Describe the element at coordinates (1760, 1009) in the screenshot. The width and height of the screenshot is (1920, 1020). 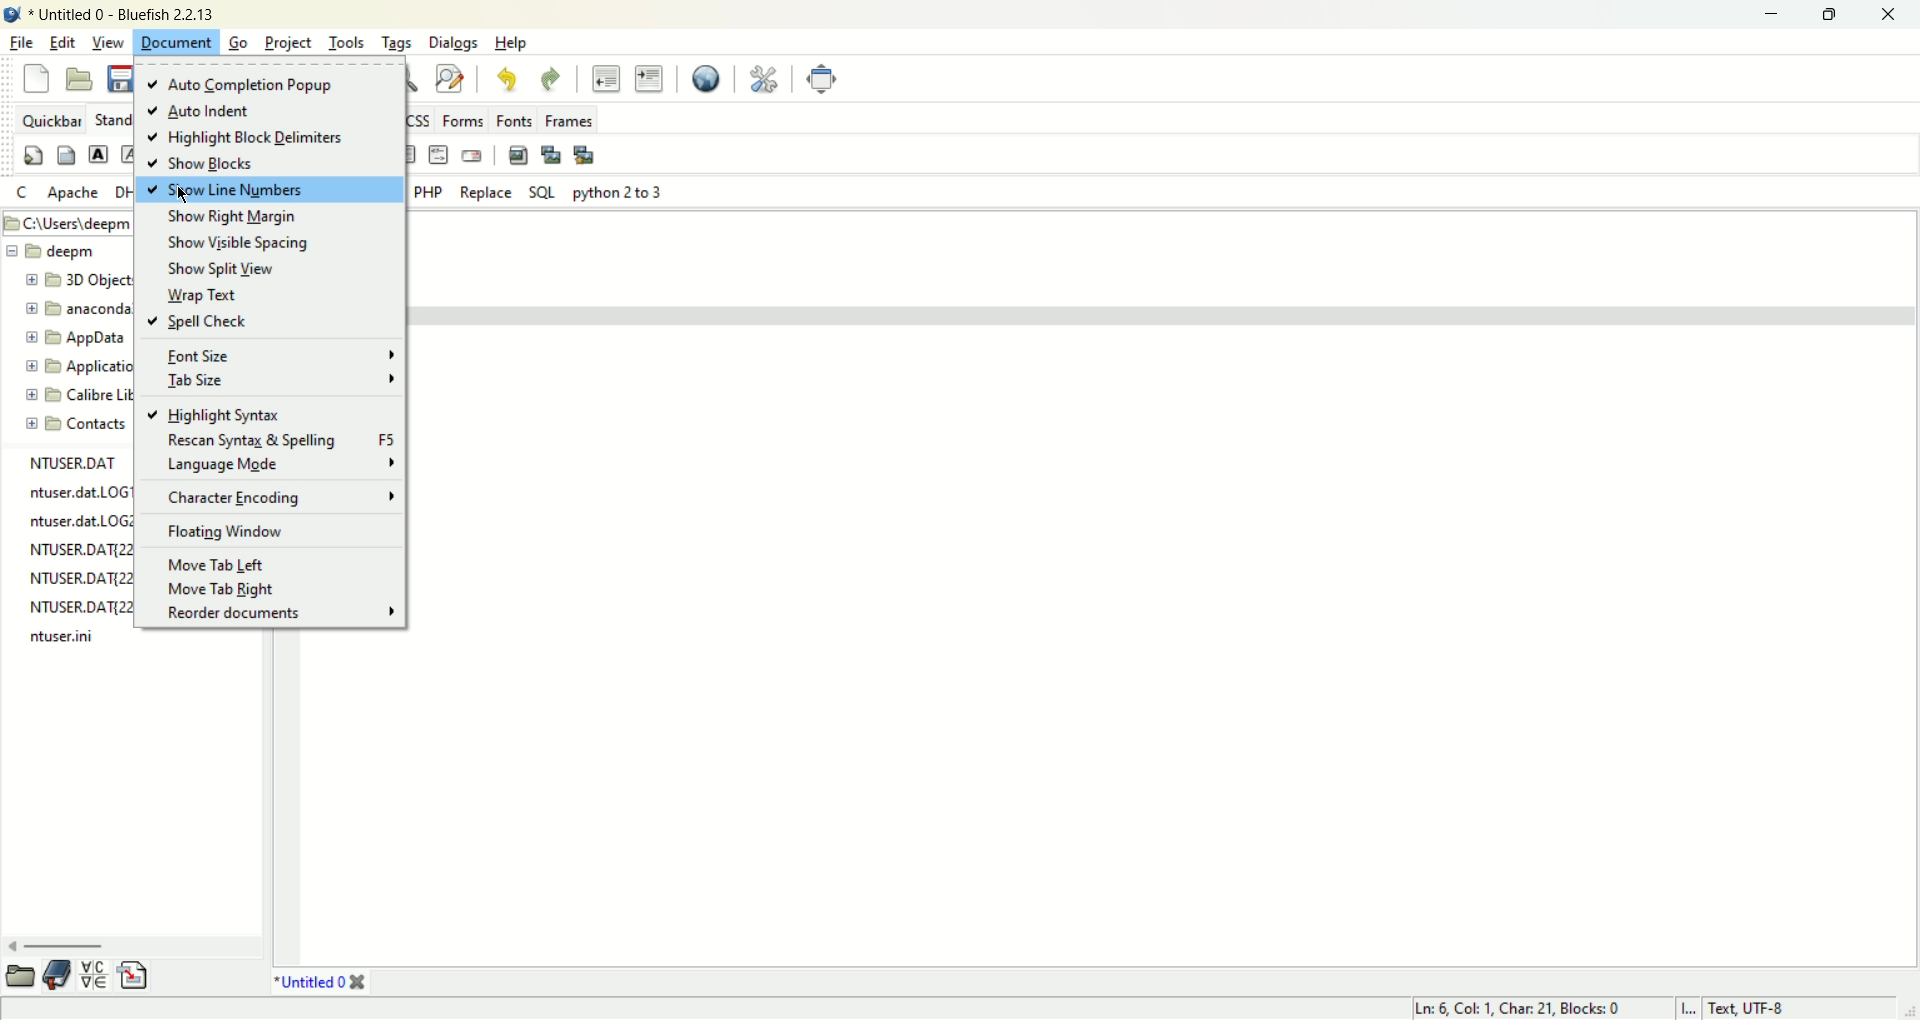
I see `text, UTF-8` at that location.